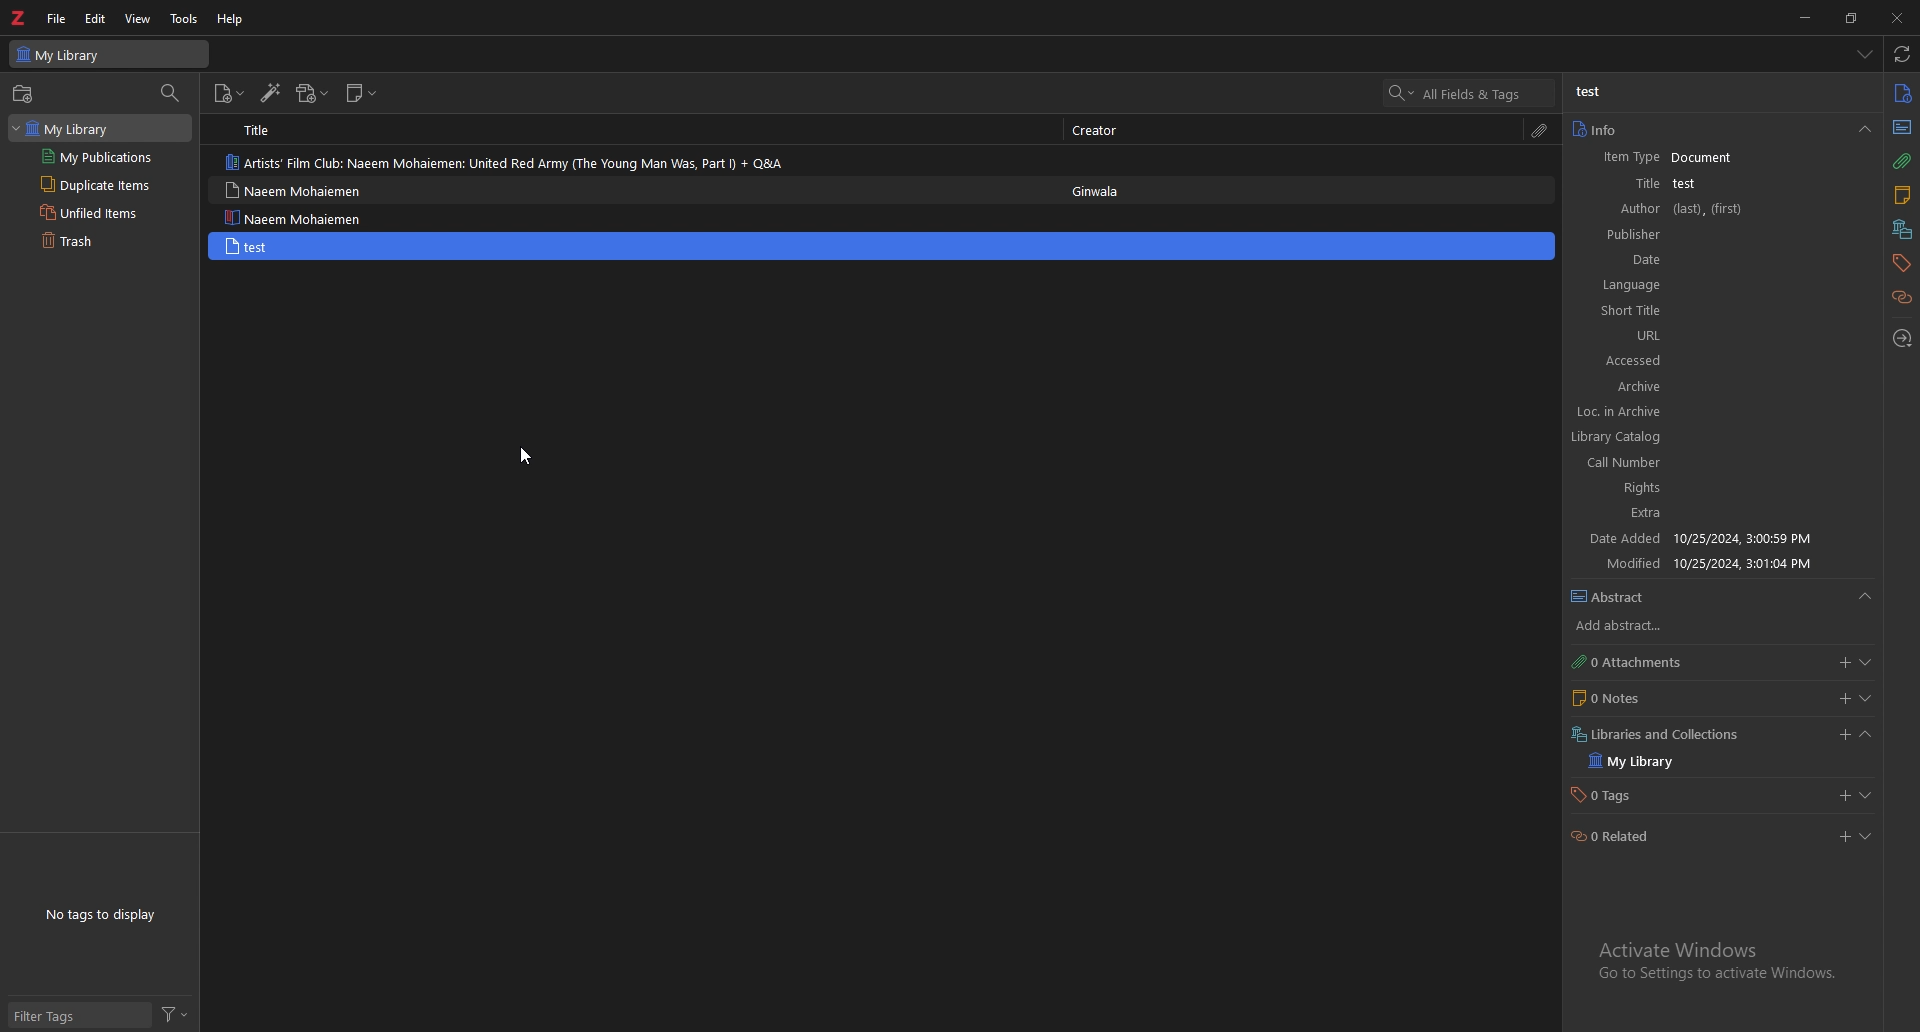 Image resolution: width=1920 pixels, height=1032 pixels. Describe the element at coordinates (1654, 735) in the screenshot. I see `Libraries and Collection` at that location.